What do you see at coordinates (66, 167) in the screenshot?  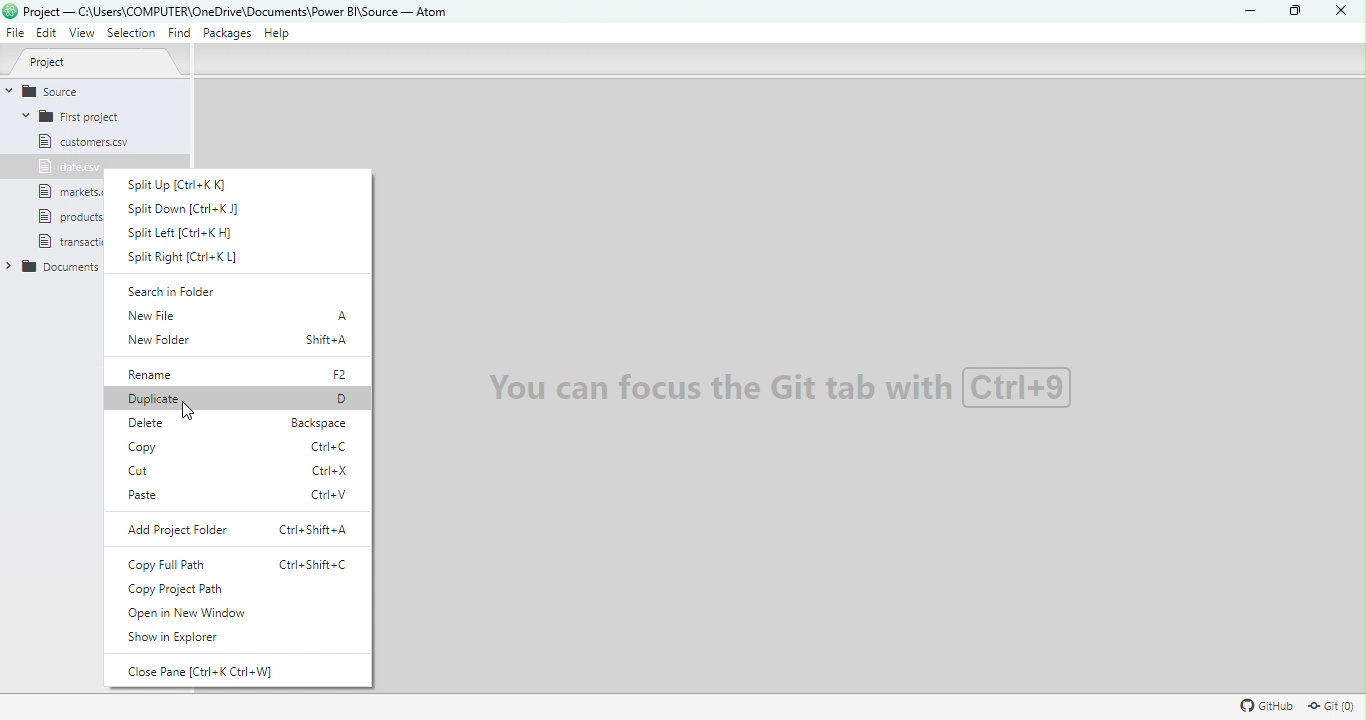 I see `File` at bounding box center [66, 167].